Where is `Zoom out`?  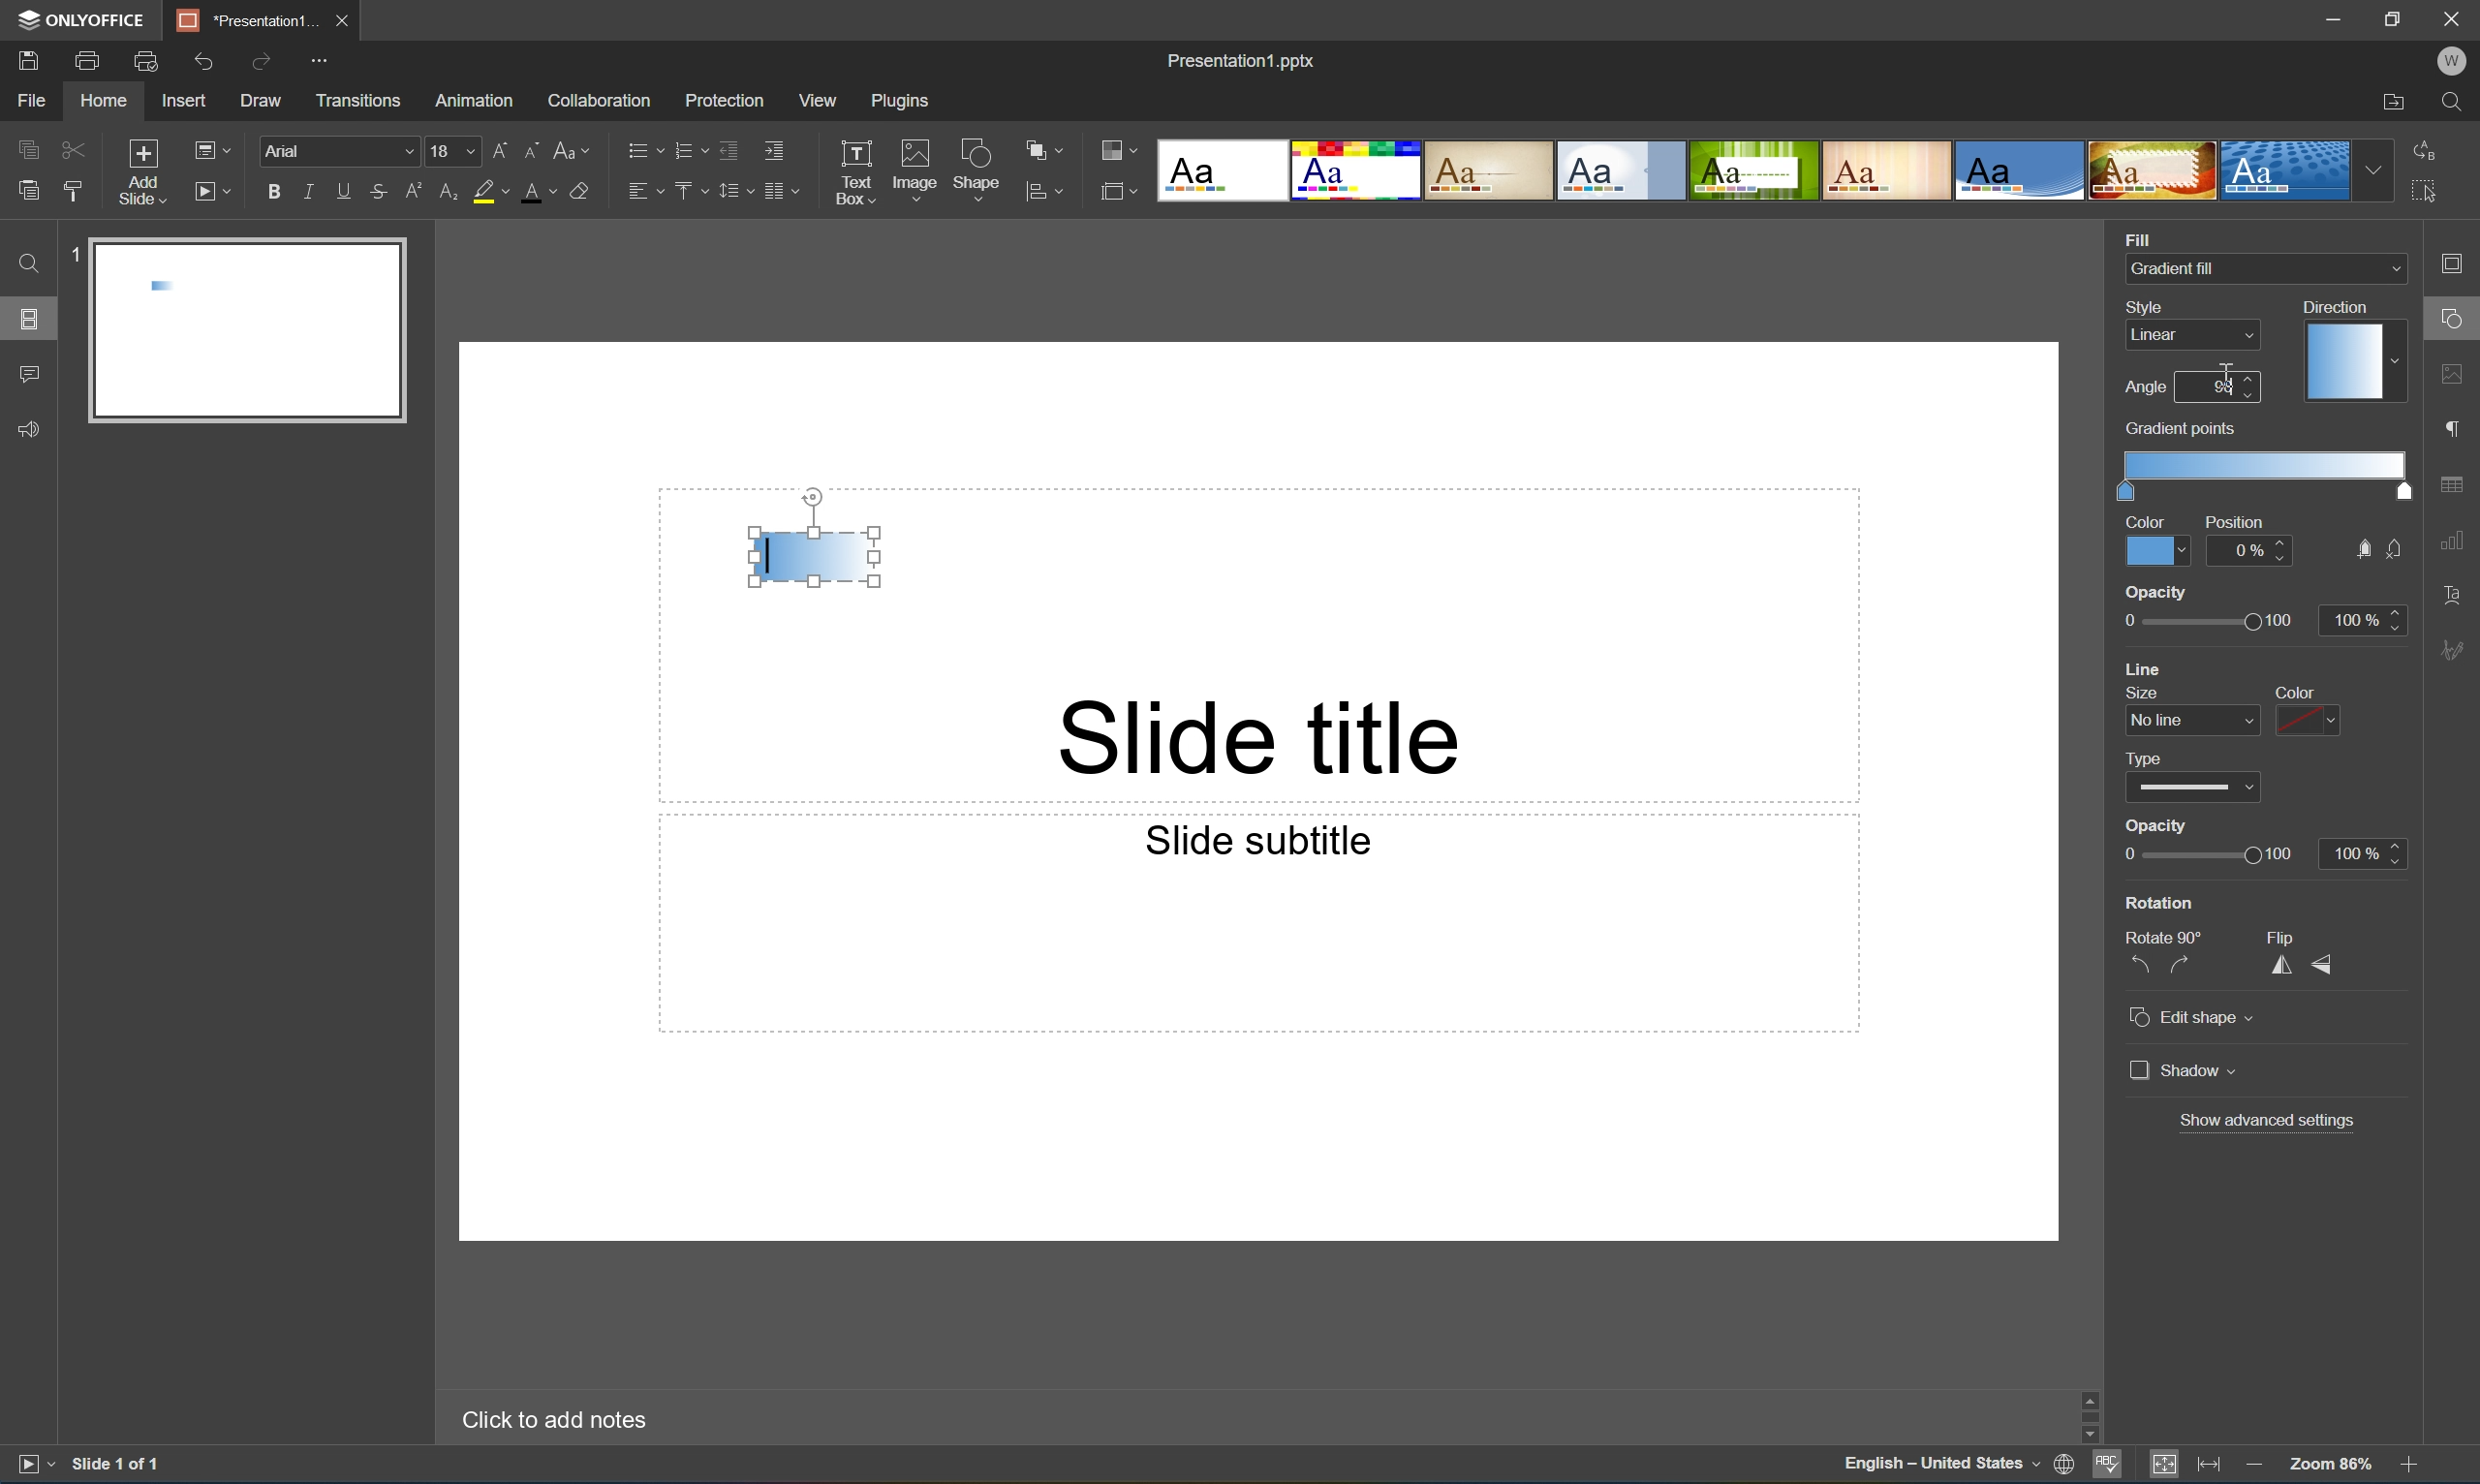
Zoom out is located at coordinates (2252, 1464).